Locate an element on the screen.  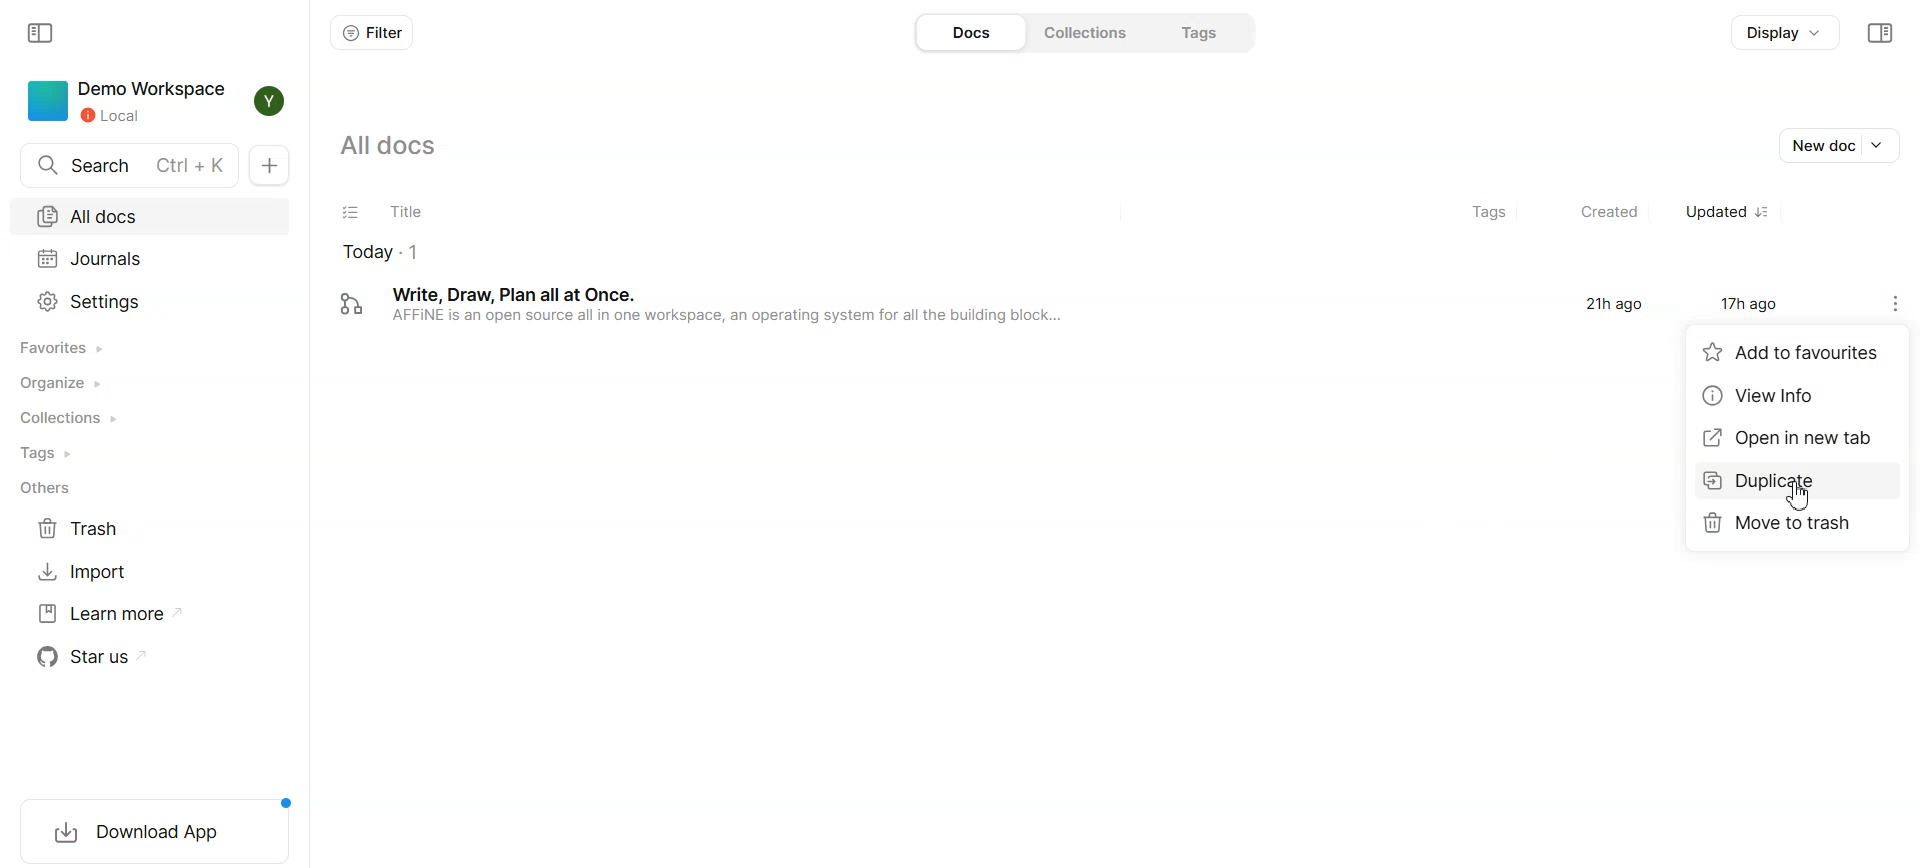
Collections is located at coordinates (1091, 33).